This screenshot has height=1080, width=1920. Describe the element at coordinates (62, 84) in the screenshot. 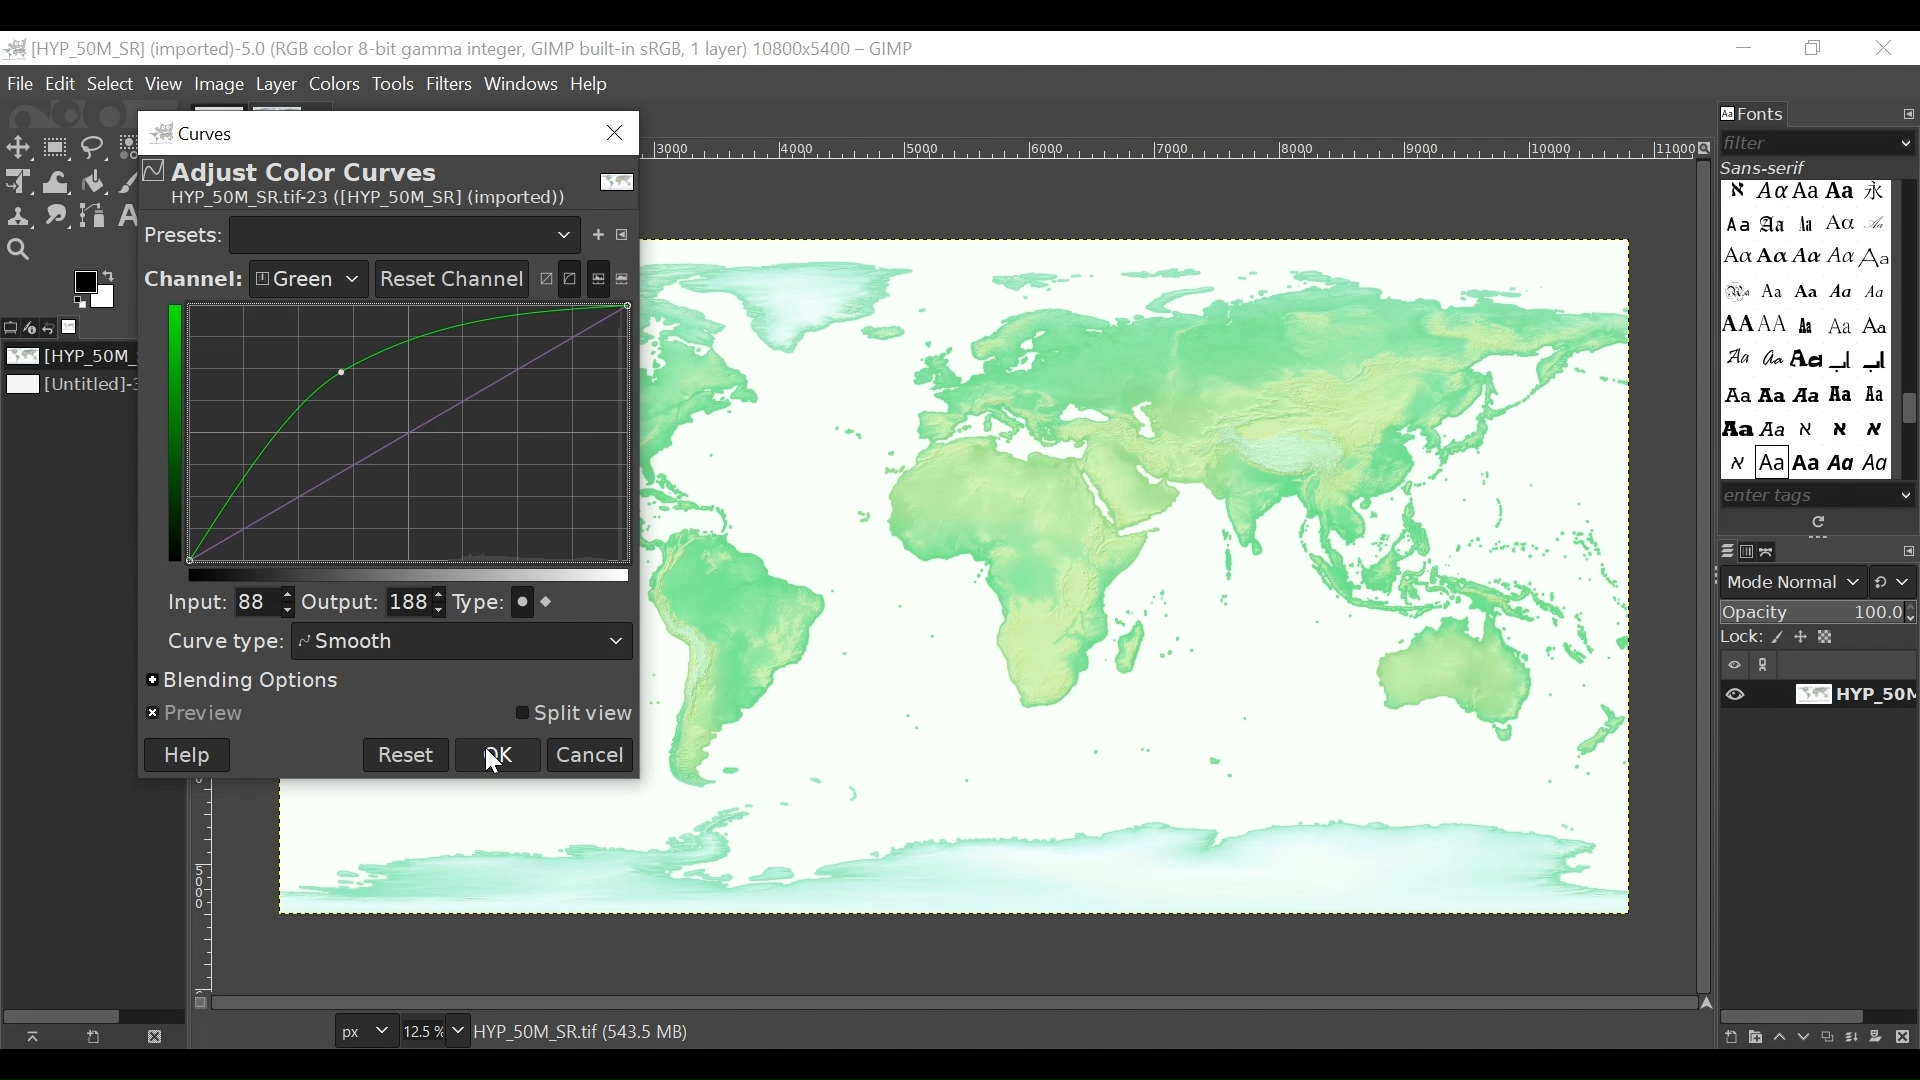

I see `Edit` at that location.